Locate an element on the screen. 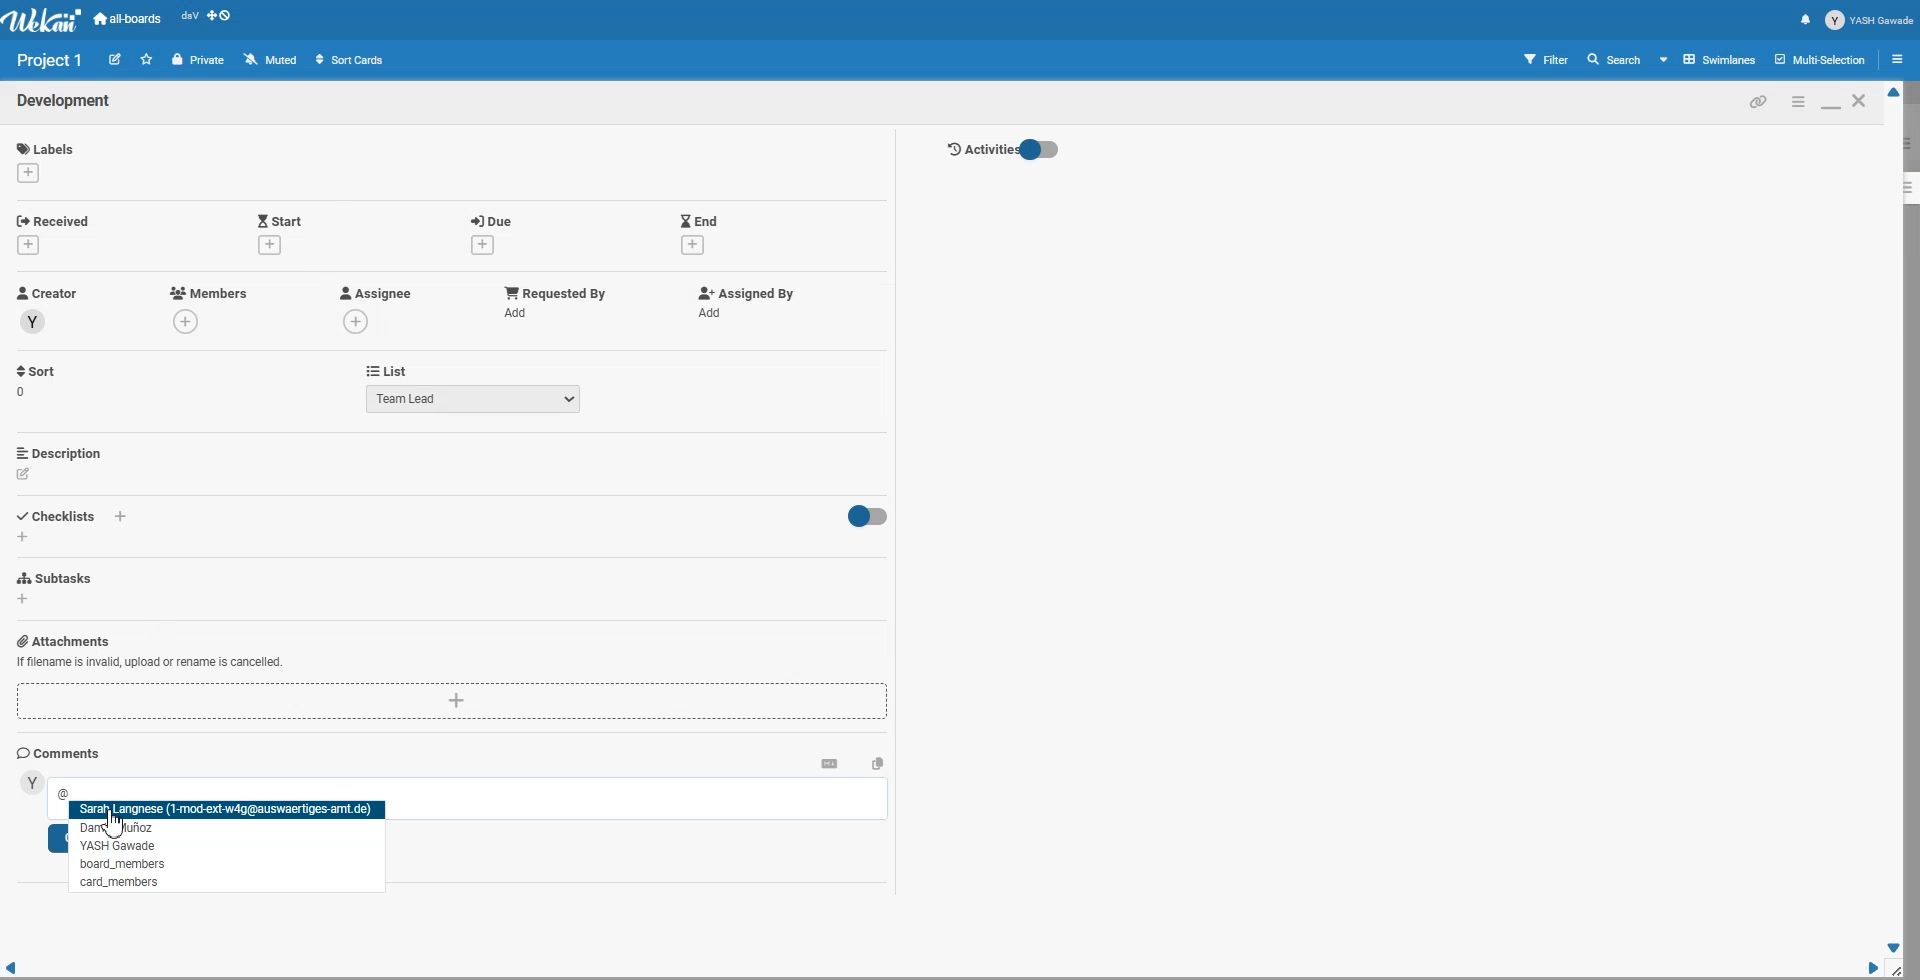  Open sidebar is located at coordinates (1901, 58).